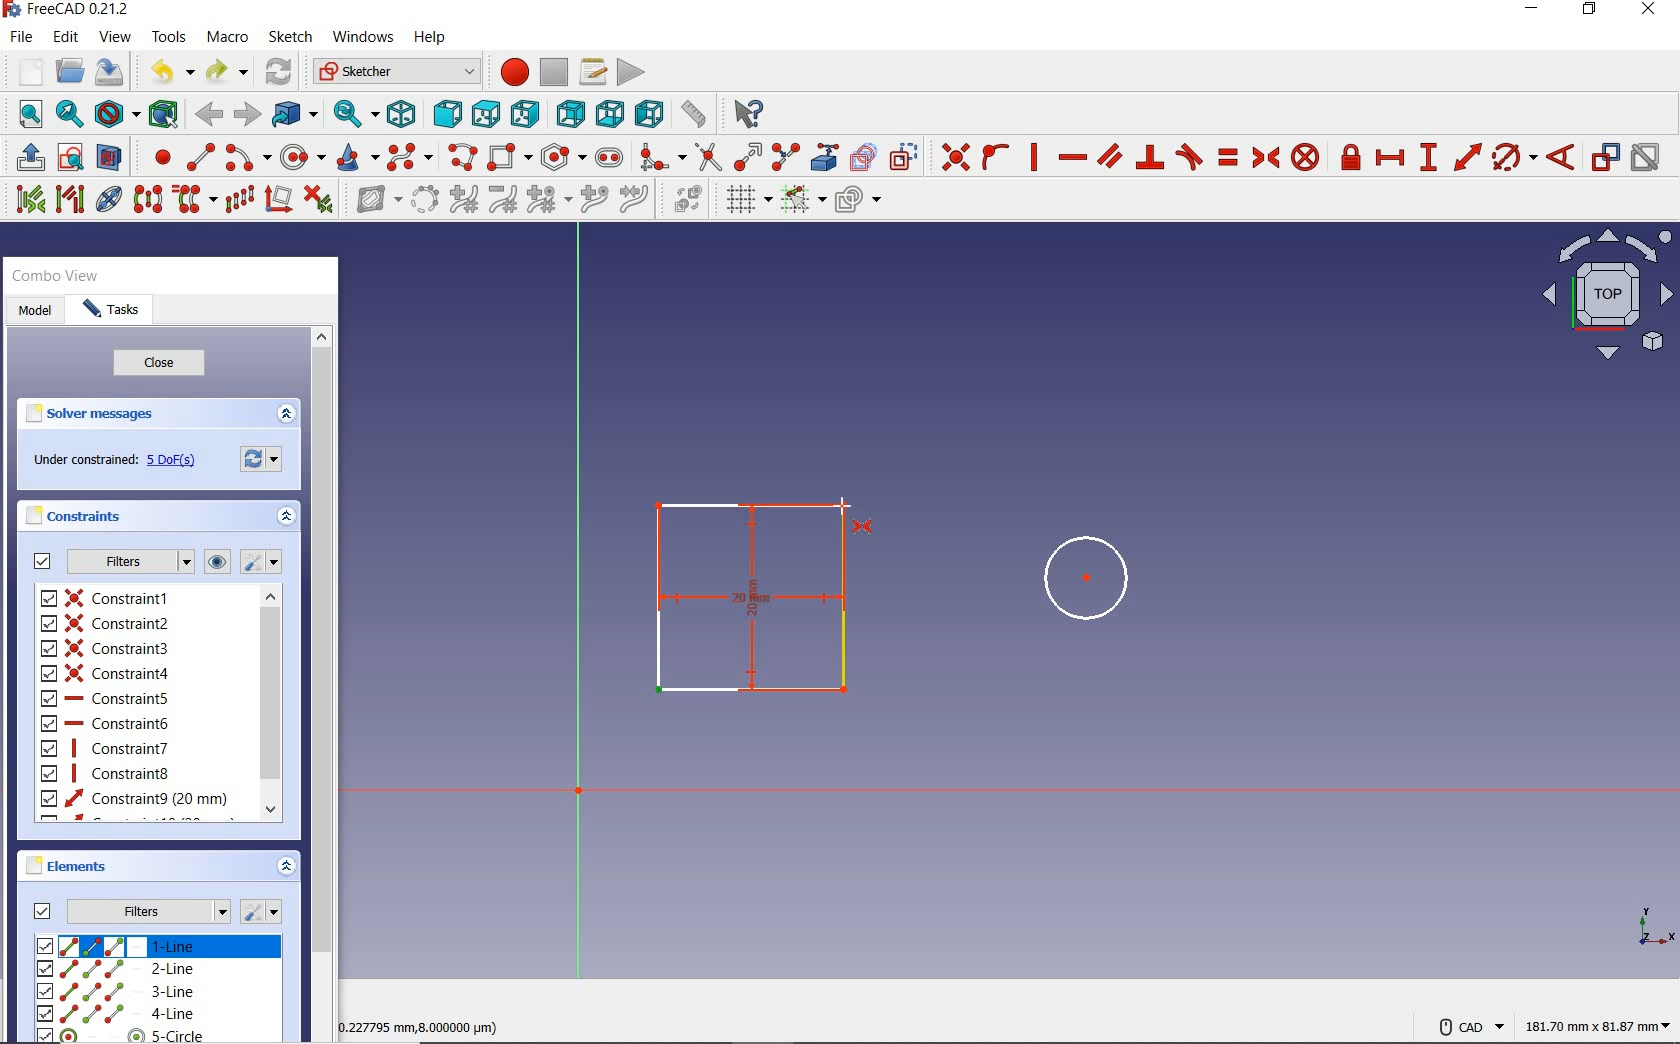  What do you see at coordinates (37, 315) in the screenshot?
I see `model` at bounding box center [37, 315].